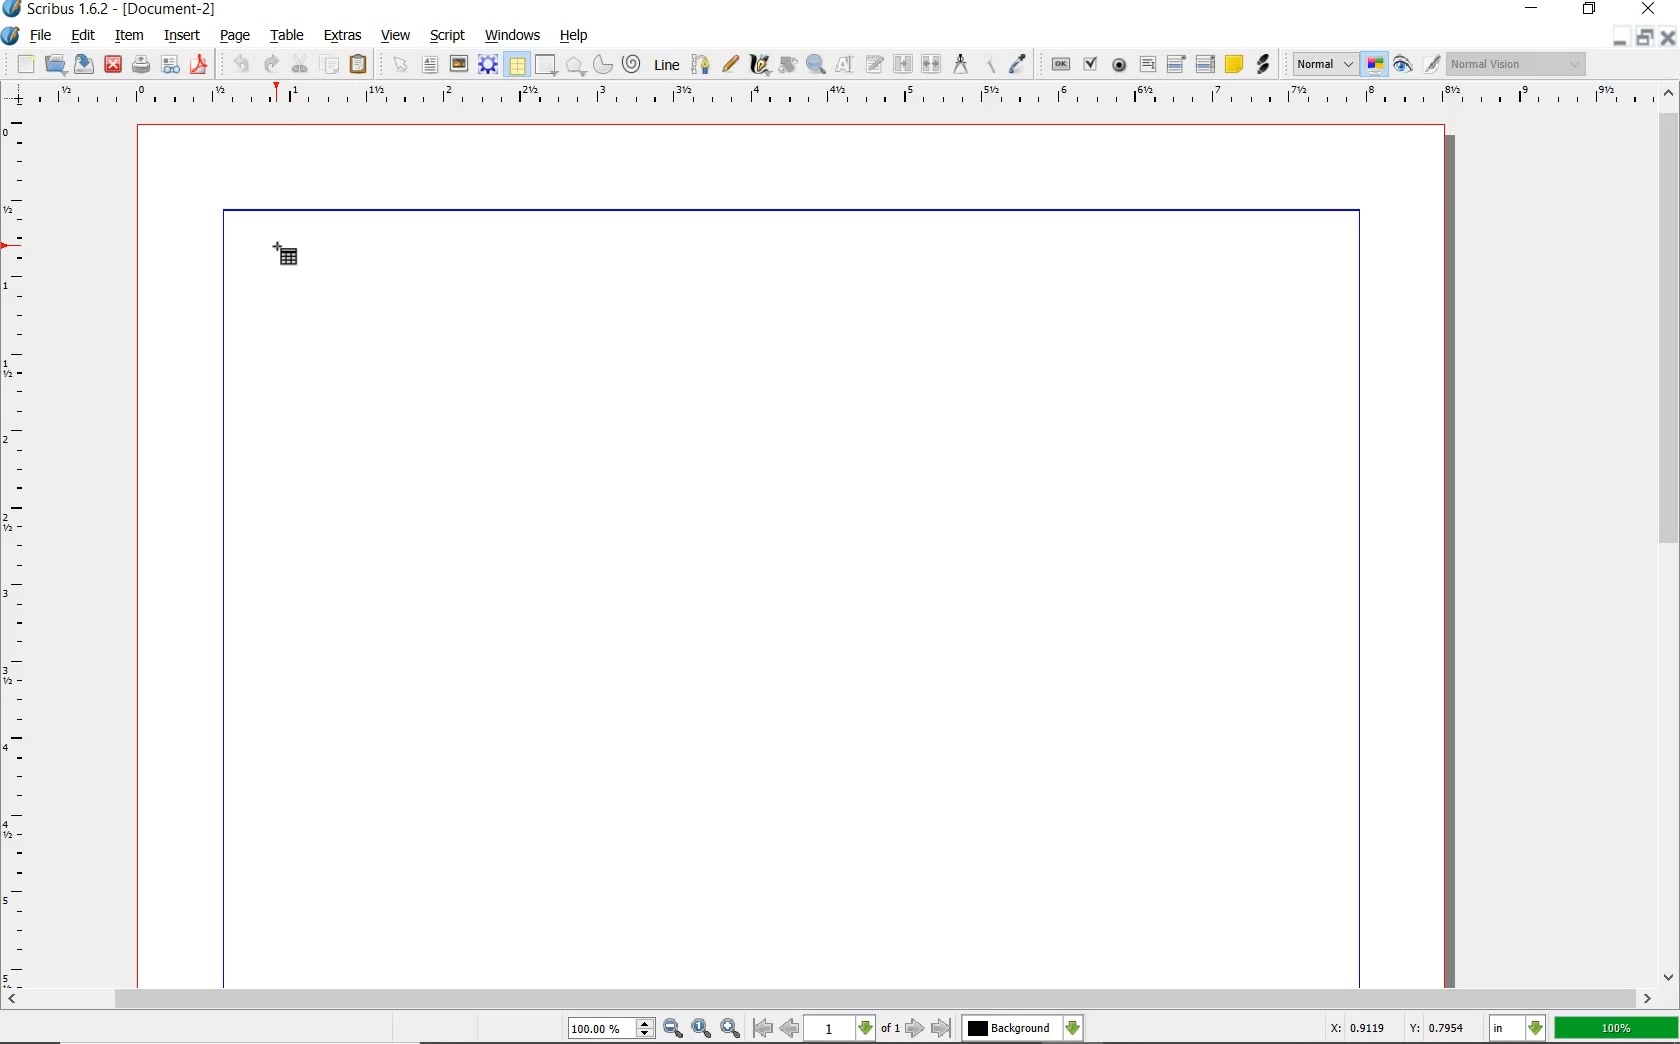 This screenshot has width=1680, height=1044. What do you see at coordinates (27, 63) in the screenshot?
I see `new` at bounding box center [27, 63].